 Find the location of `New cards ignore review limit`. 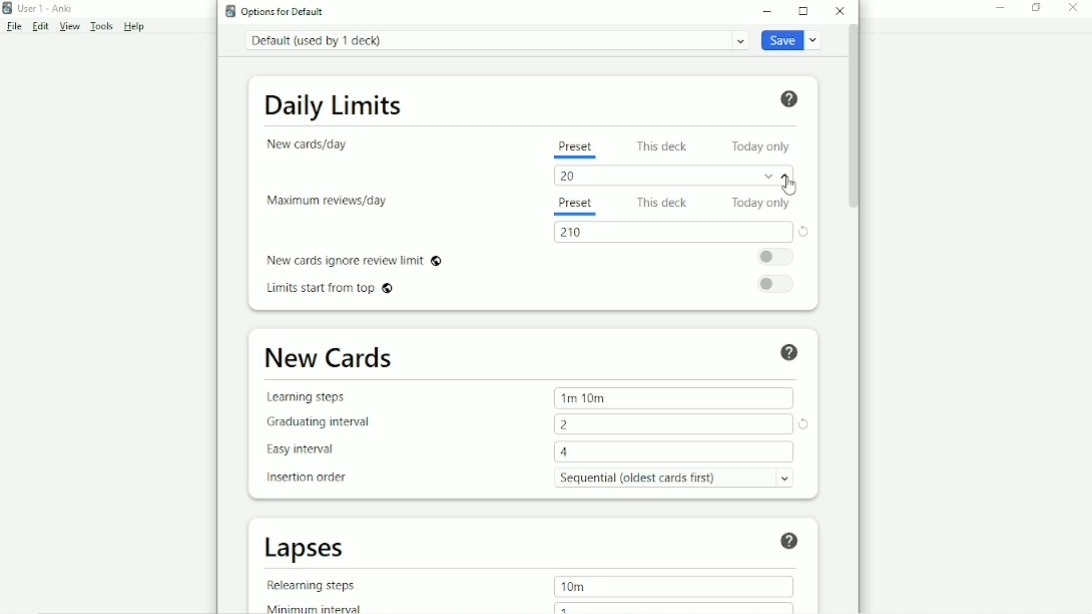

New cards ignore review limit is located at coordinates (355, 261).